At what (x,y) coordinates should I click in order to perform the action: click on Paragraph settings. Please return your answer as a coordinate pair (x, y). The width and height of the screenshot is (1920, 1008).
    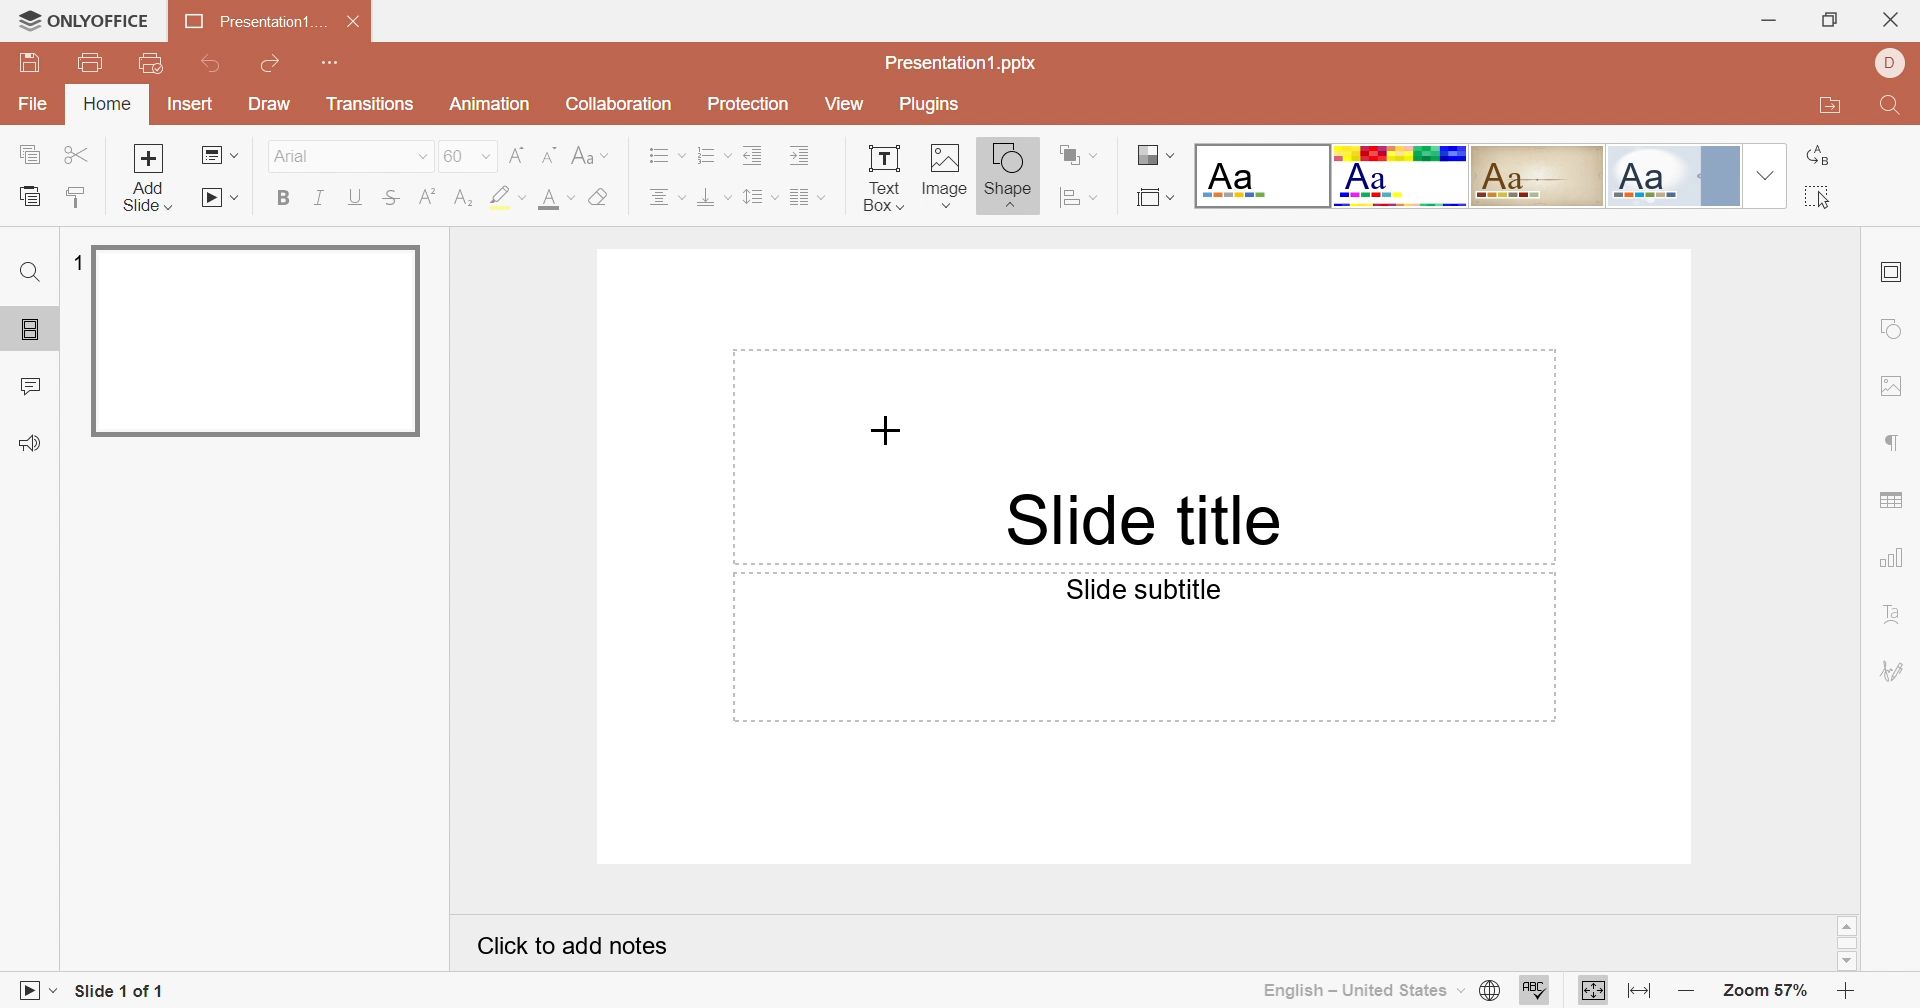
    Looking at the image, I should click on (1893, 444).